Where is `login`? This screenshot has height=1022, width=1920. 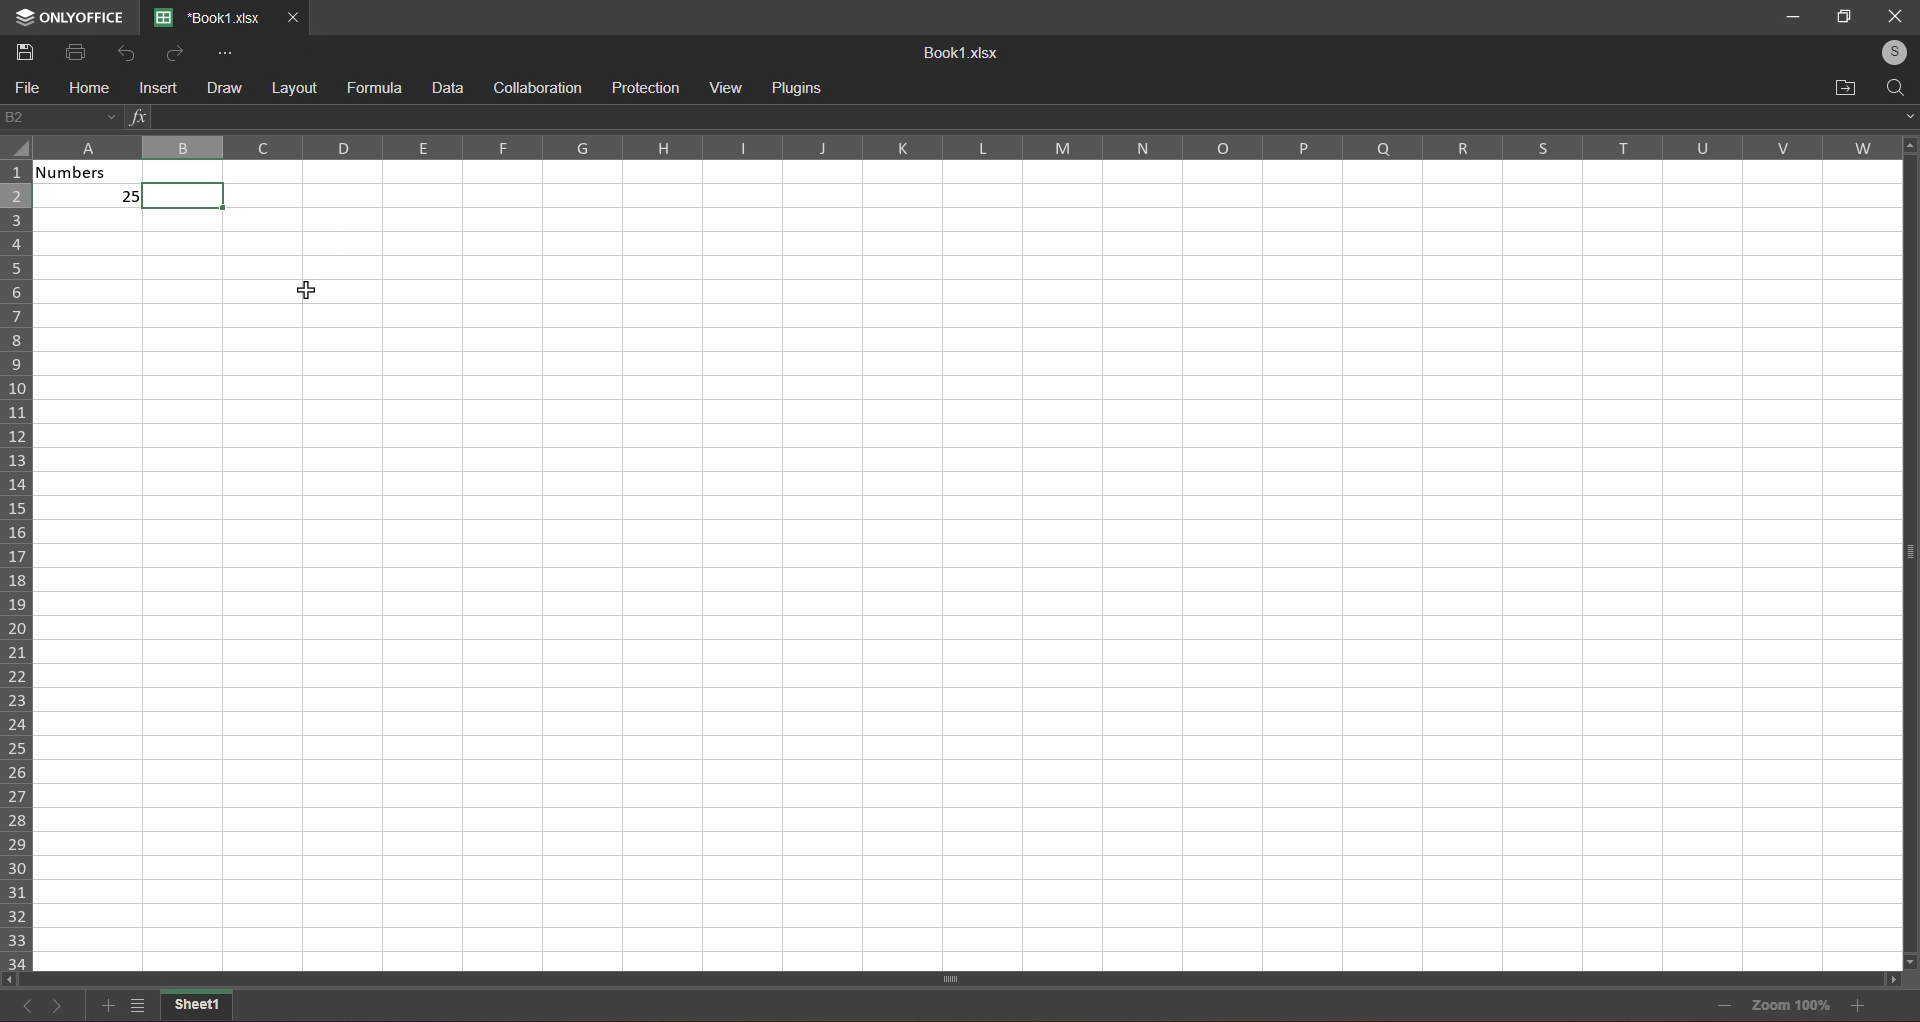 login is located at coordinates (1889, 50).